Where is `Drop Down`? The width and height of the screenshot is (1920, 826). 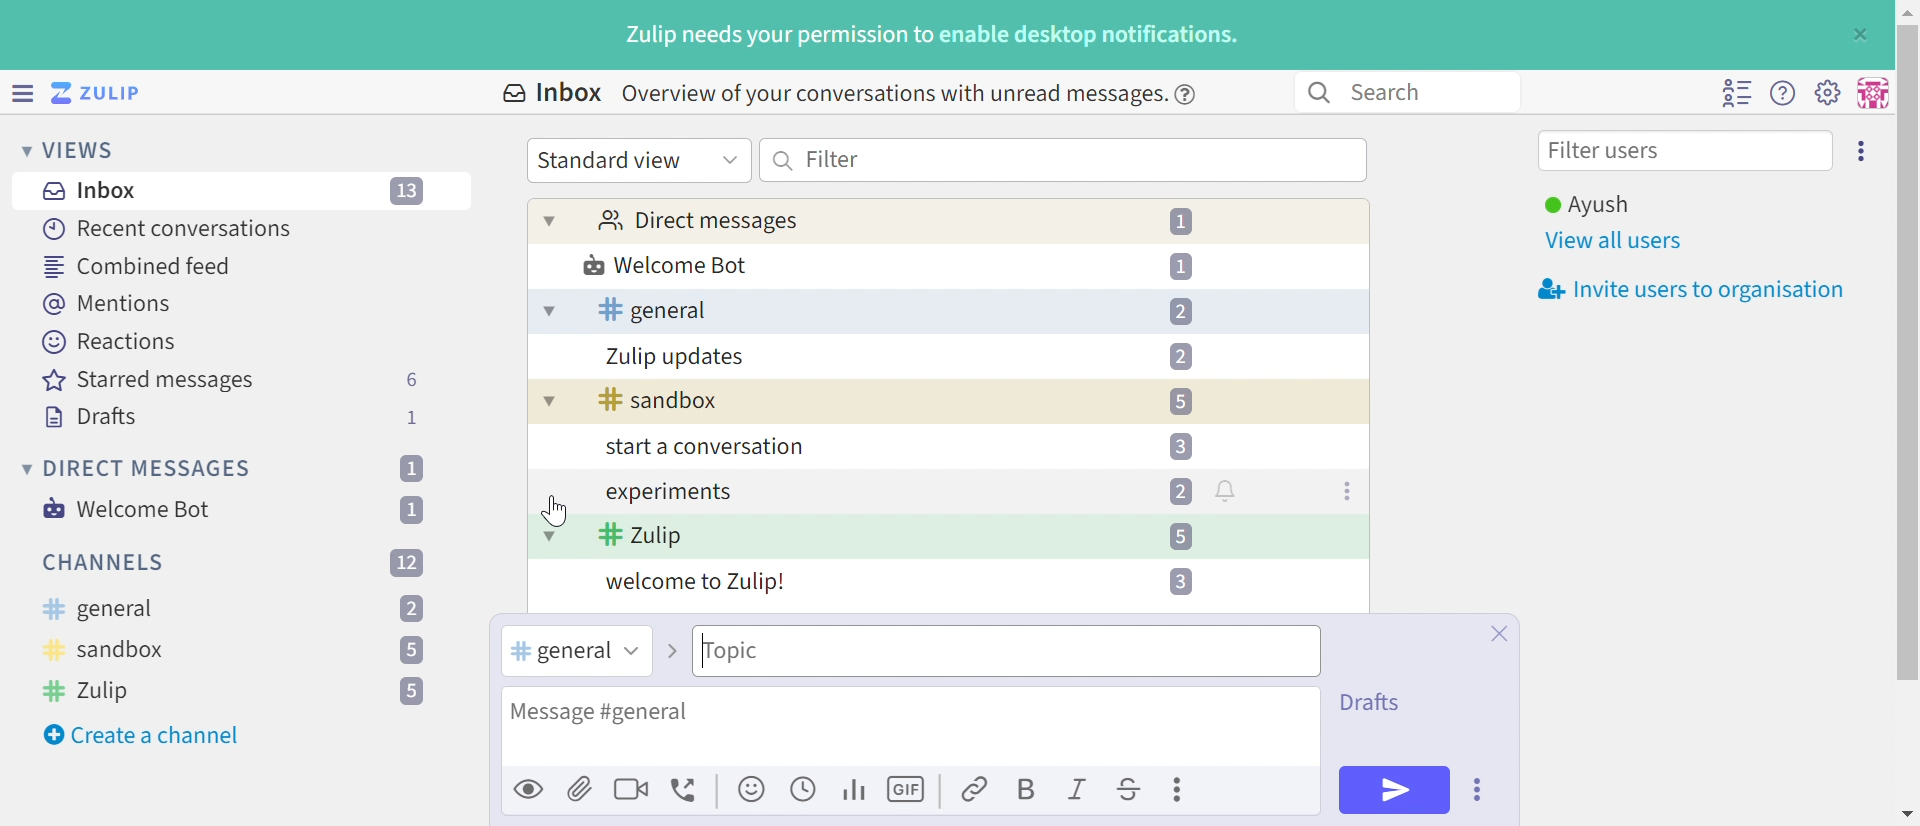
Drop Down is located at coordinates (629, 651).